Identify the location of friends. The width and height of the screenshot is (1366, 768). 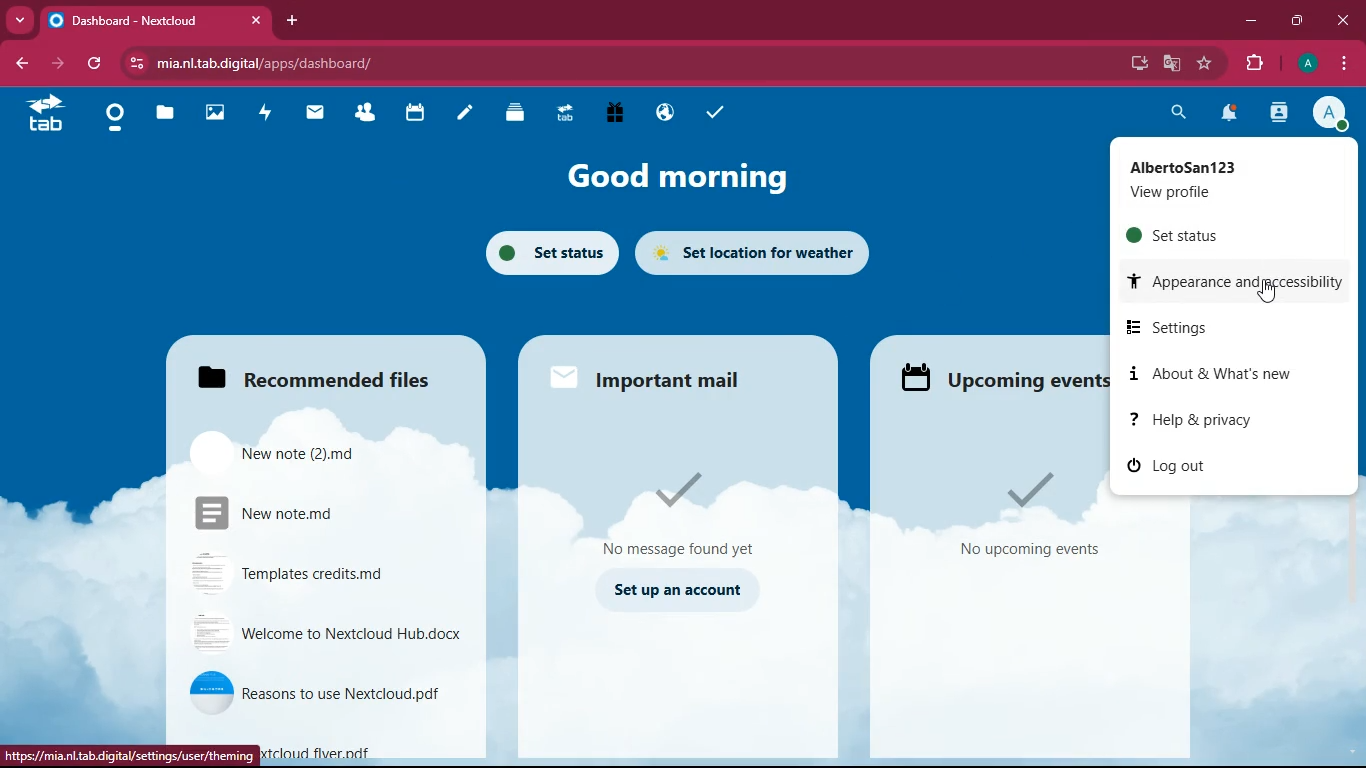
(366, 116).